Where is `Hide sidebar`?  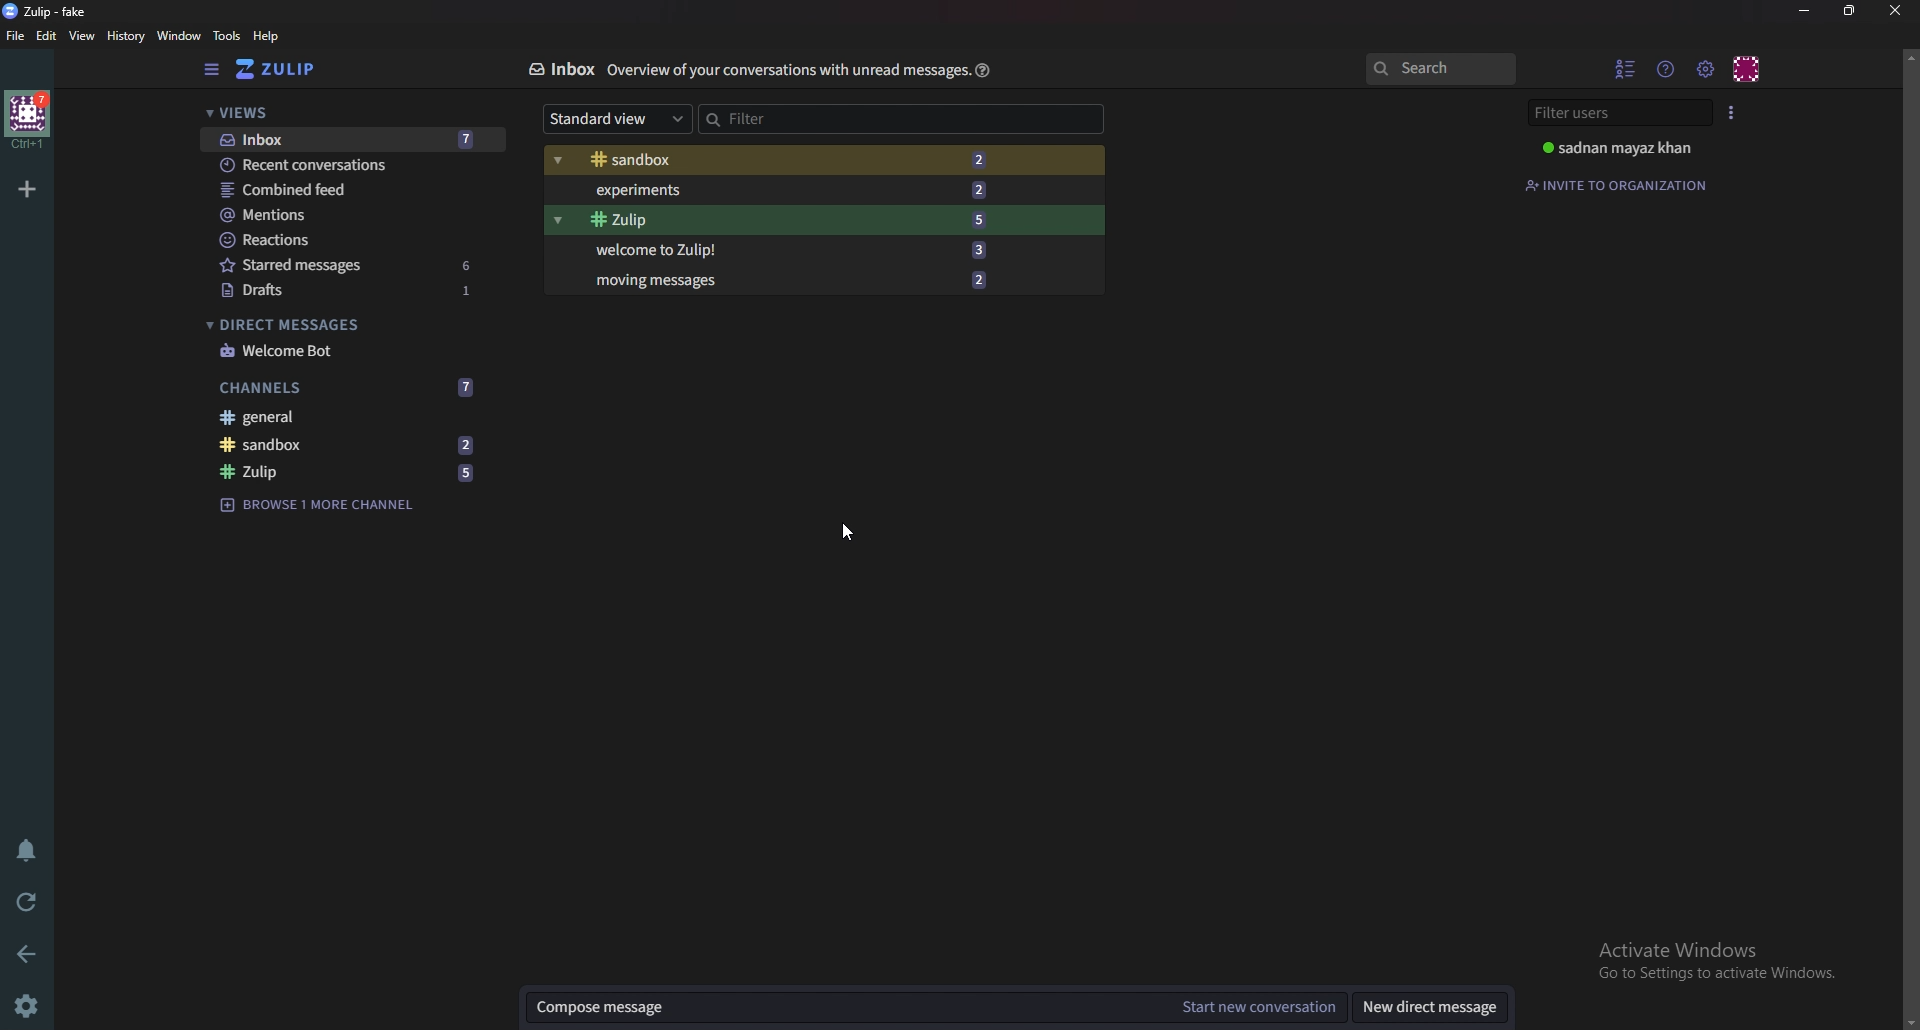 Hide sidebar is located at coordinates (212, 70).